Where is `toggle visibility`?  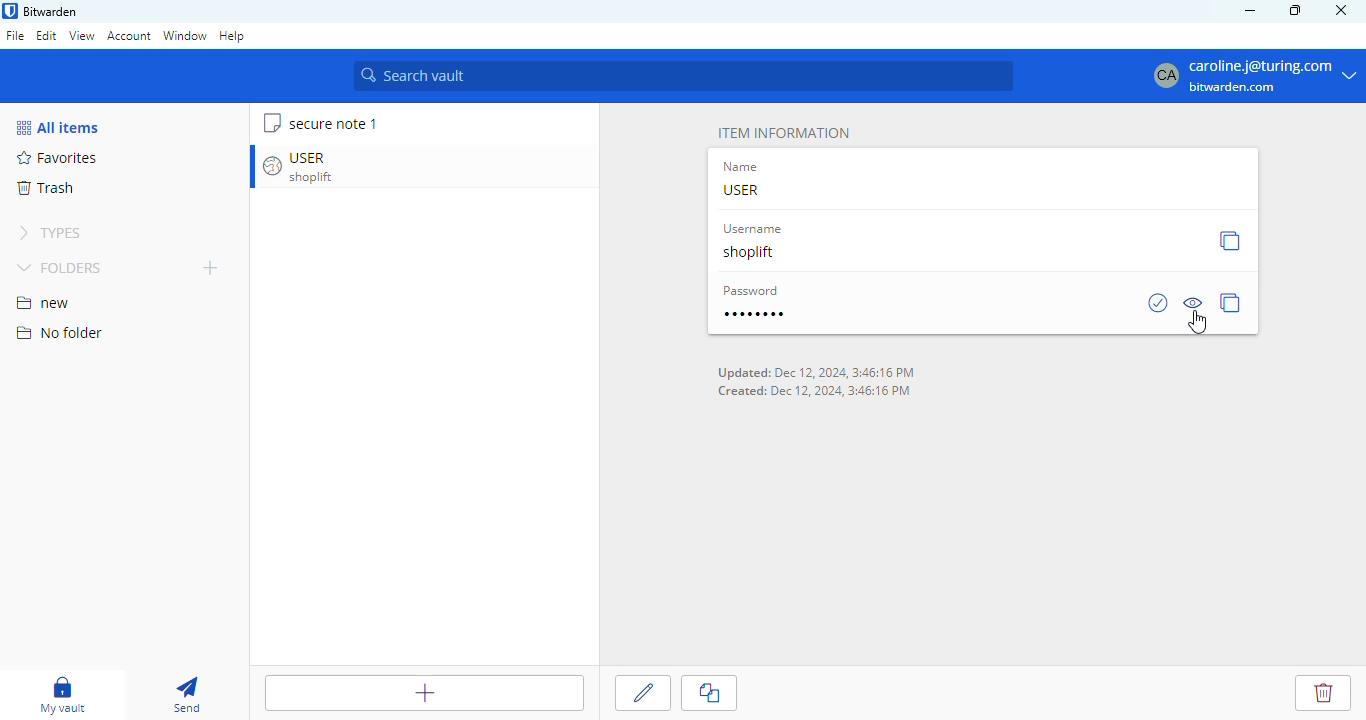 toggle visibility is located at coordinates (1194, 297).